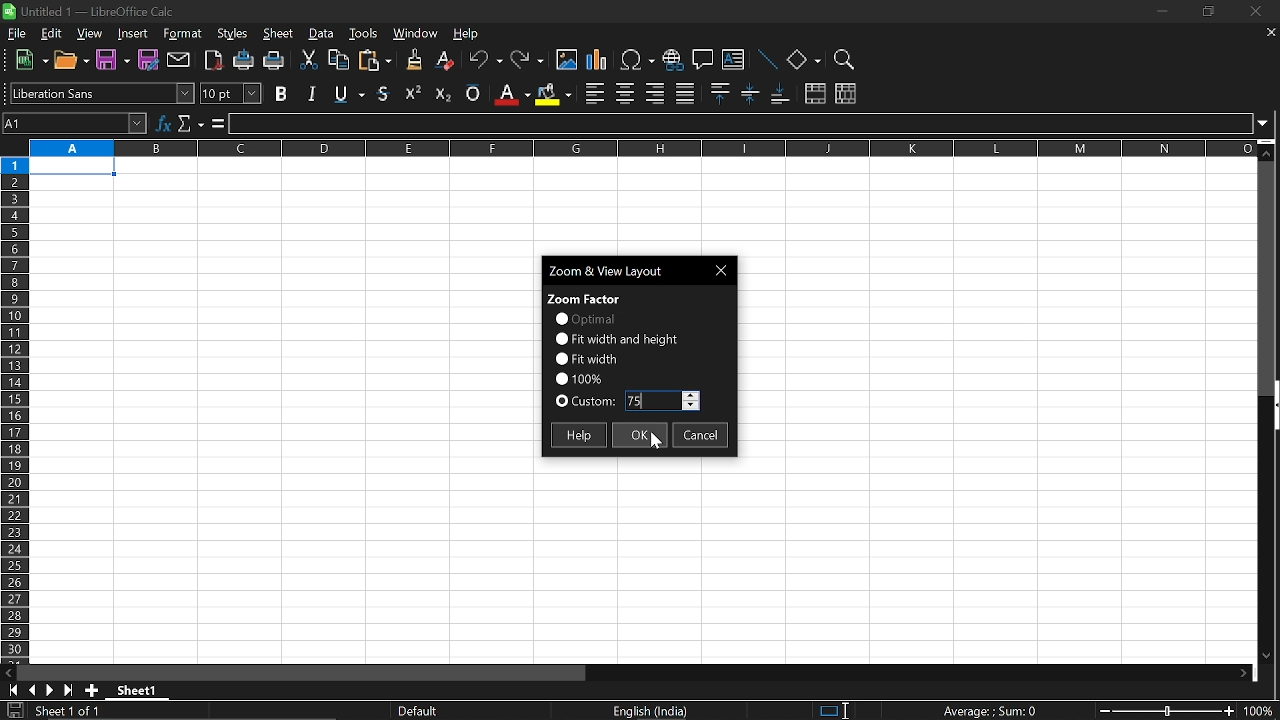  What do you see at coordinates (182, 35) in the screenshot?
I see `format` at bounding box center [182, 35].